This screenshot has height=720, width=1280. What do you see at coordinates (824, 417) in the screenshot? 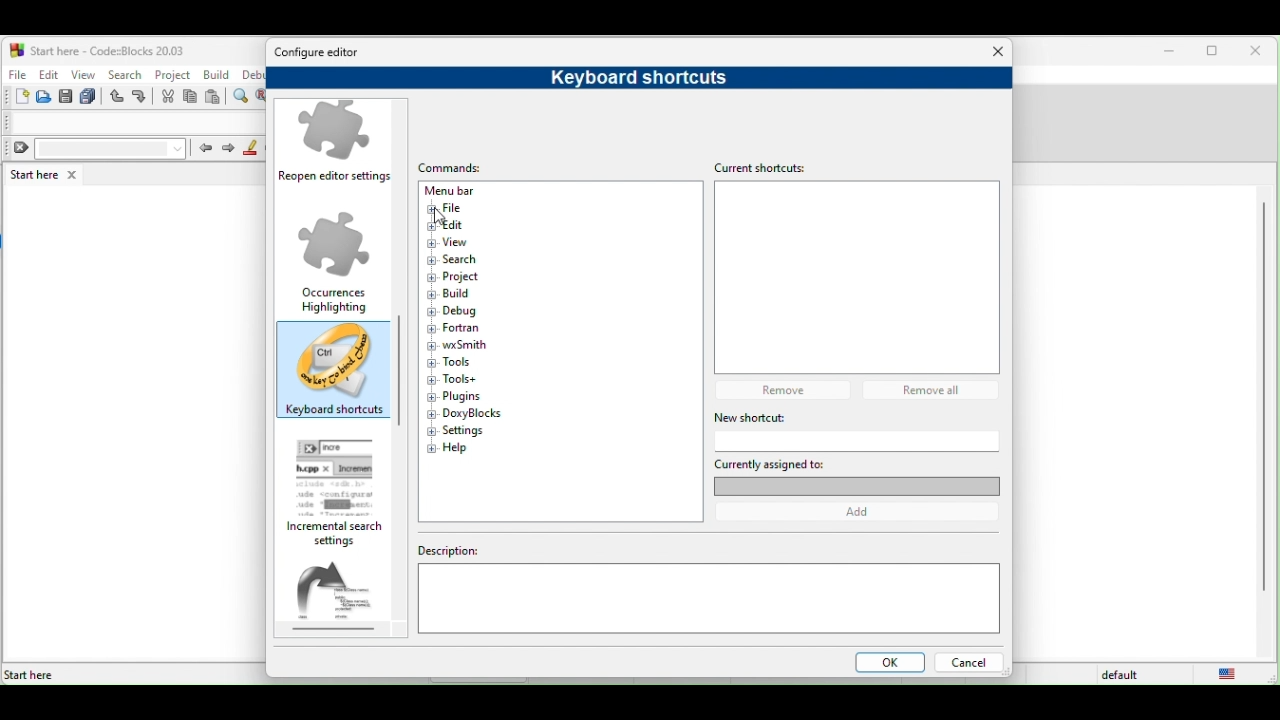
I see `new shortcut` at bounding box center [824, 417].